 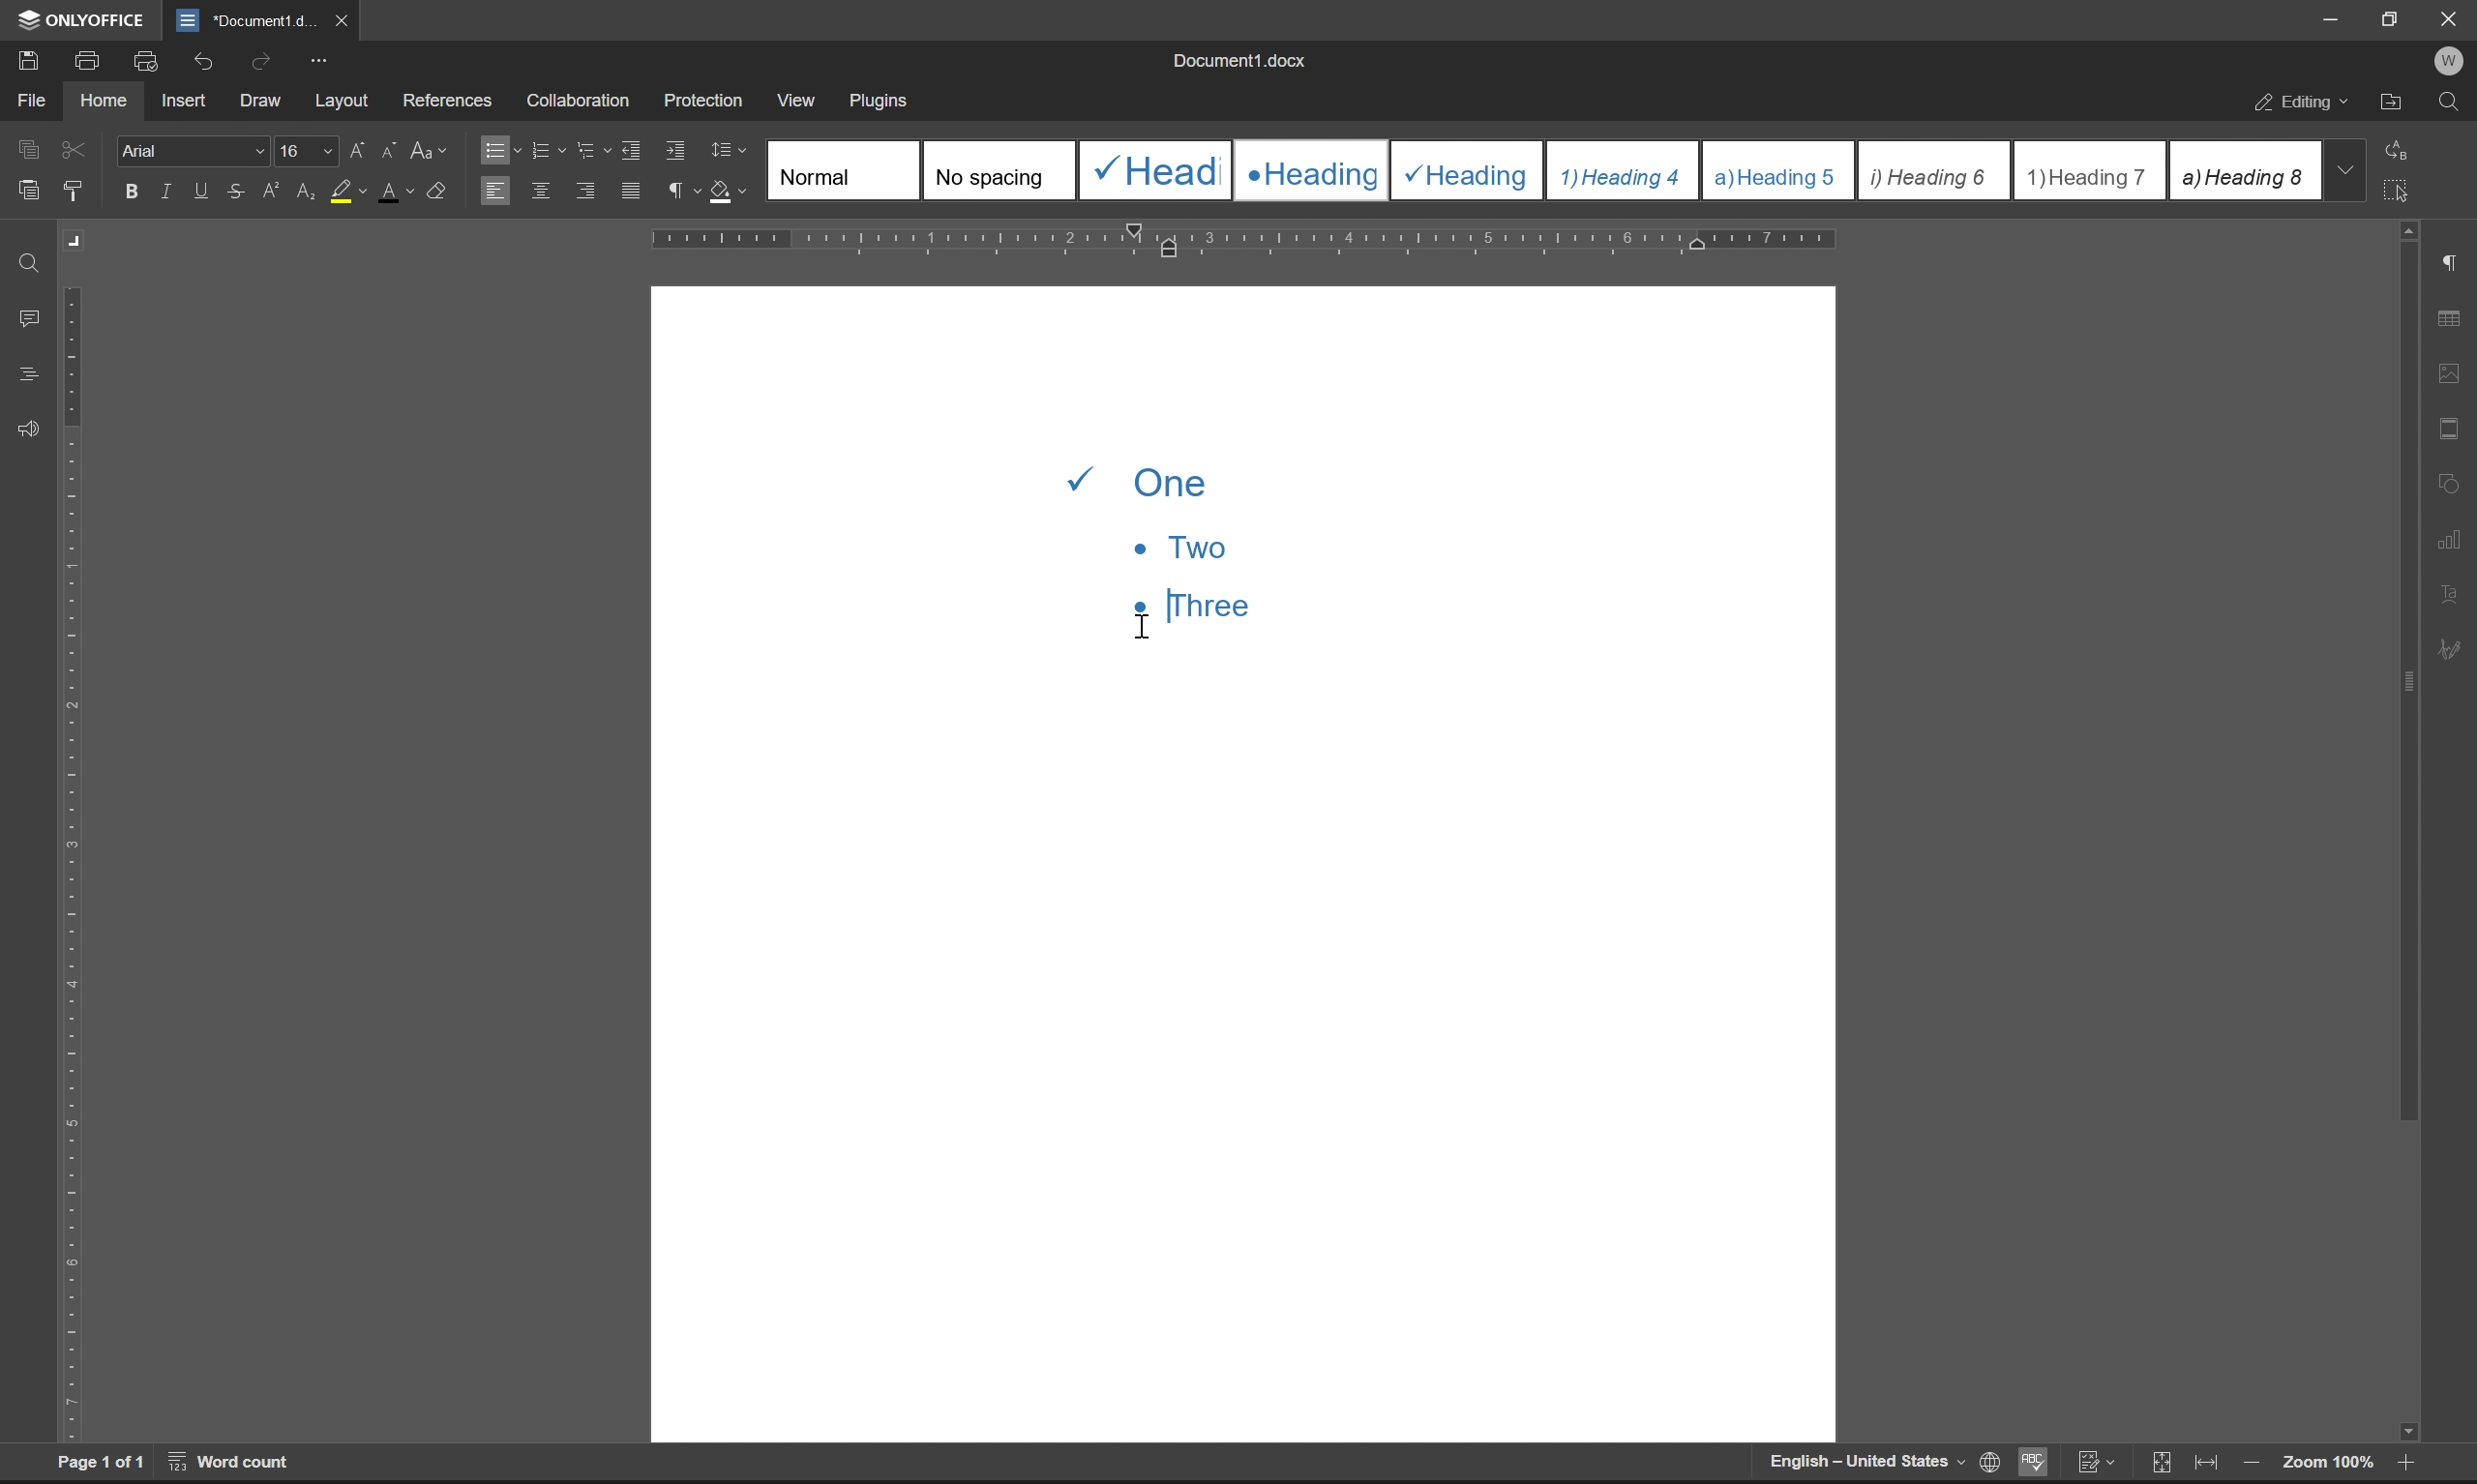 I want to click on change case, so click(x=431, y=148).